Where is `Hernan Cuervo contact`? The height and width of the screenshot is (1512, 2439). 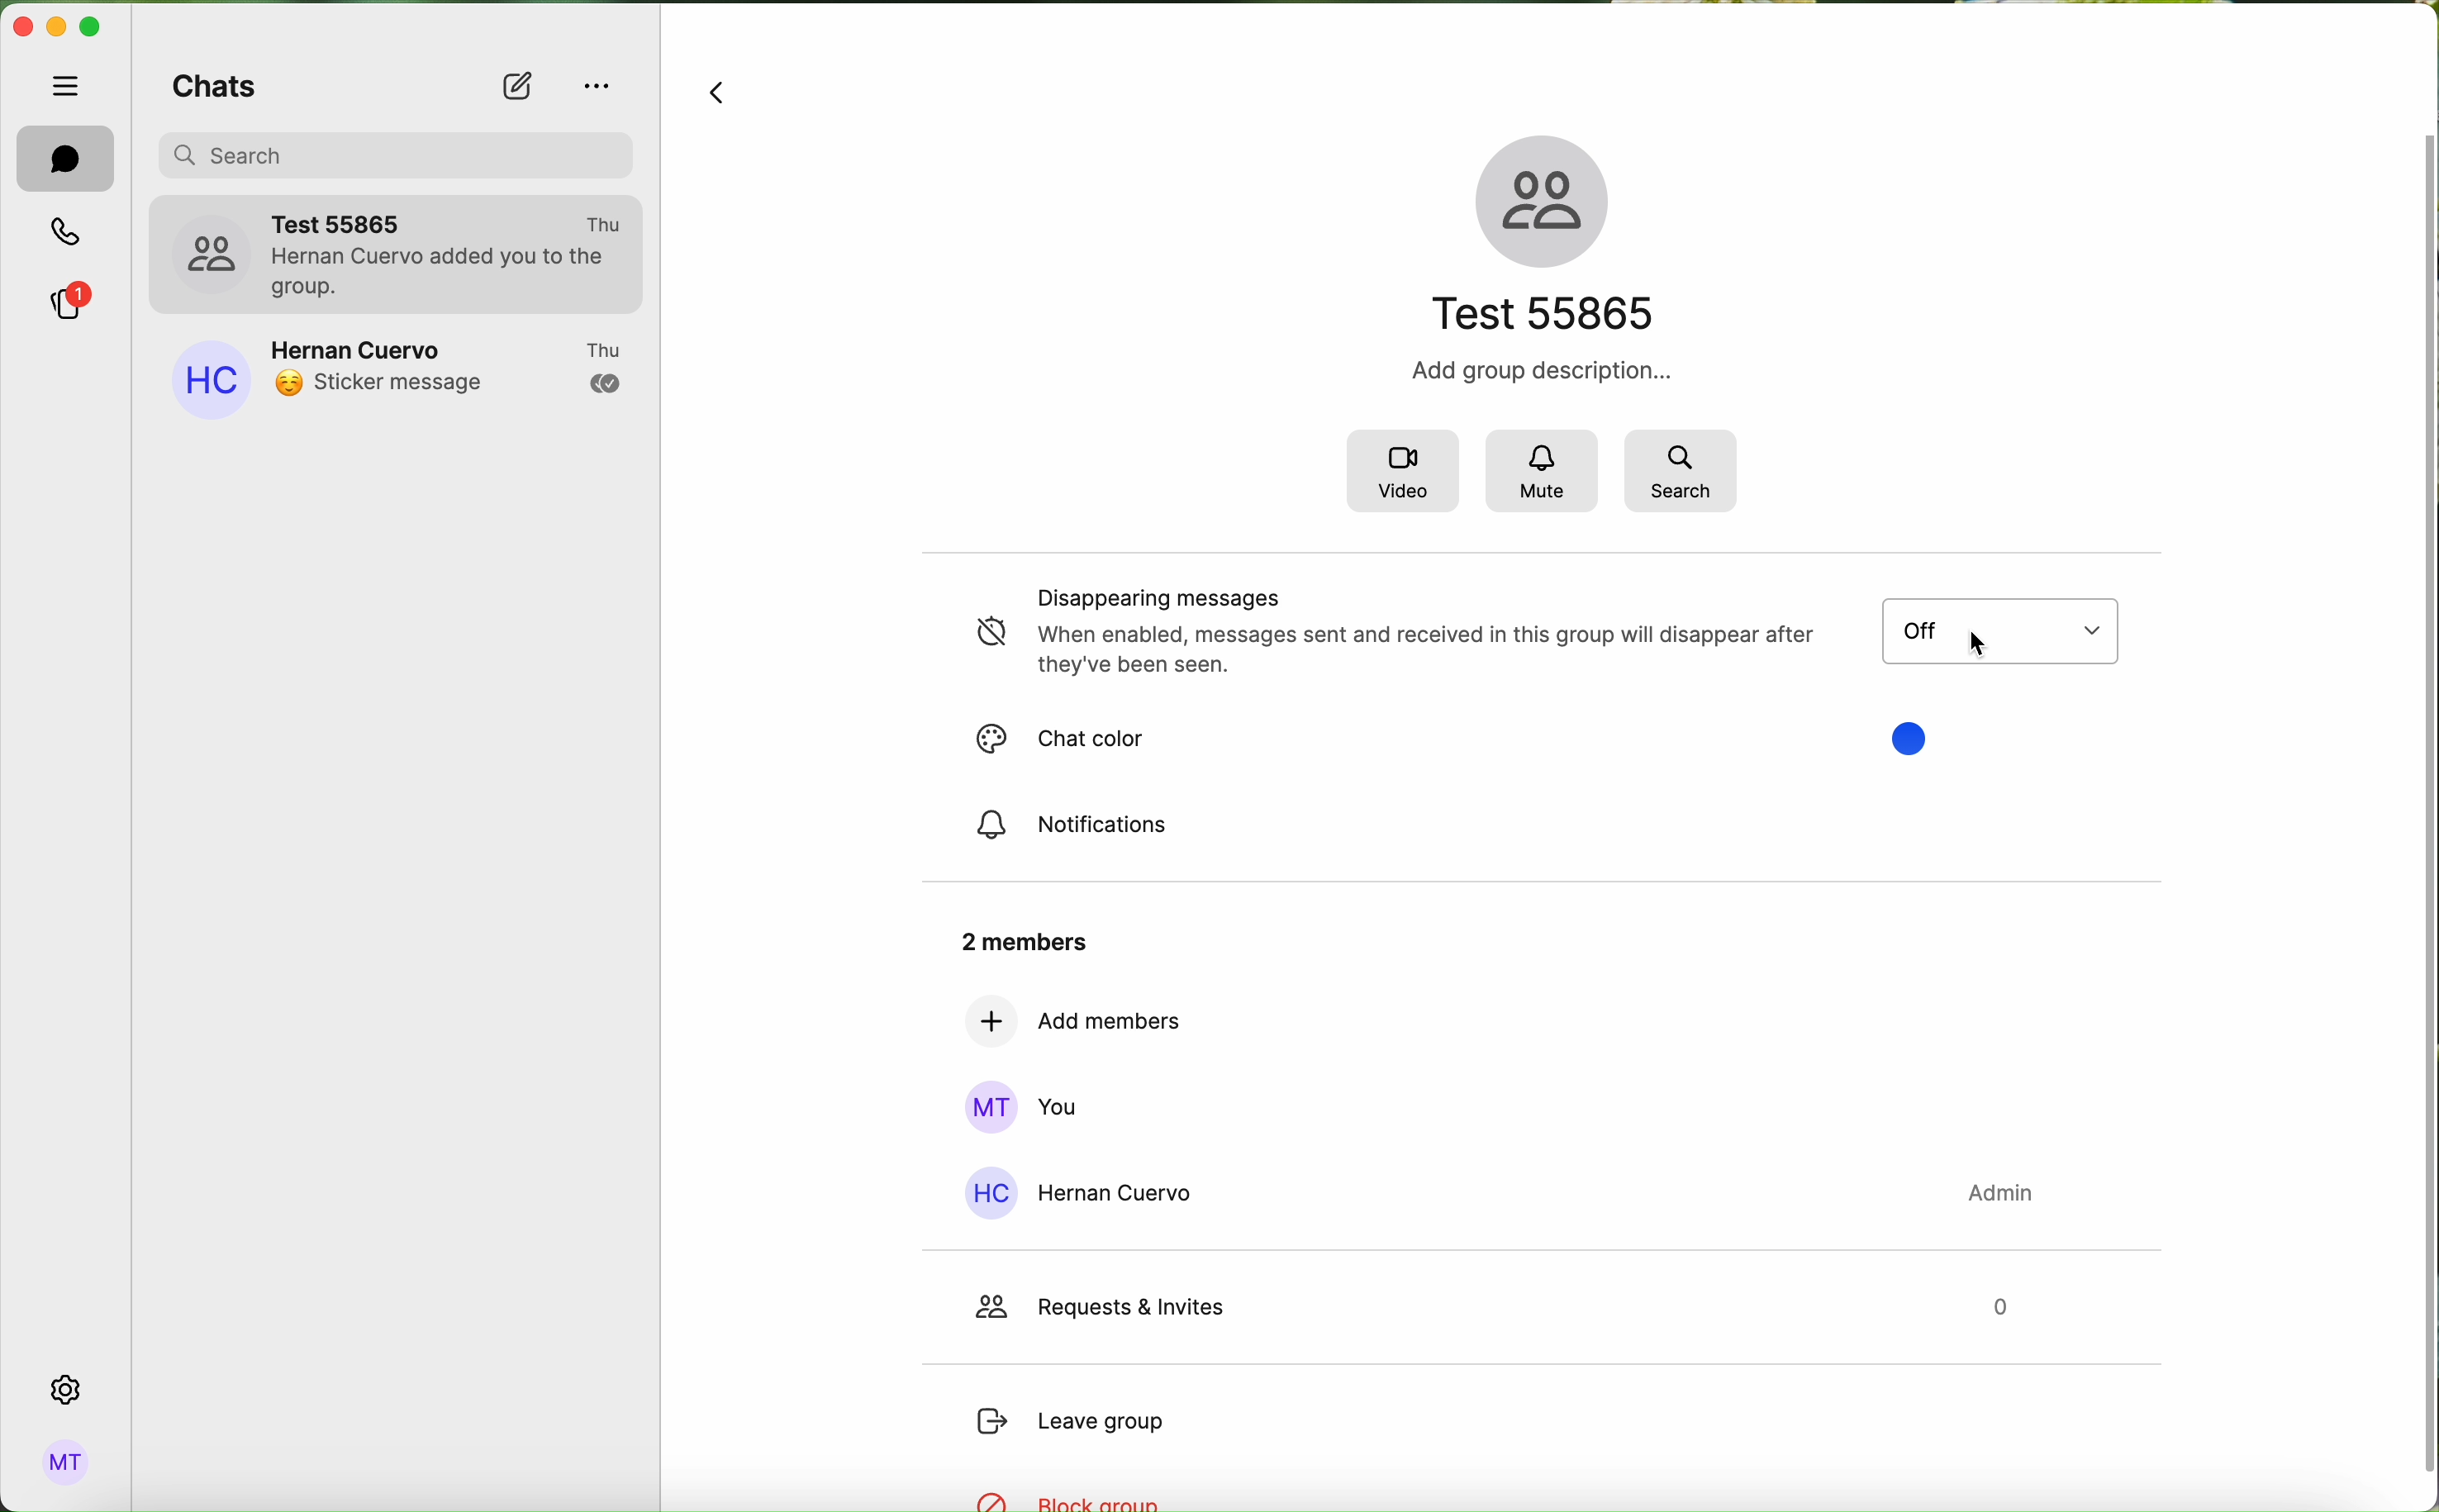 Hernan Cuervo contact is located at coordinates (396, 375).